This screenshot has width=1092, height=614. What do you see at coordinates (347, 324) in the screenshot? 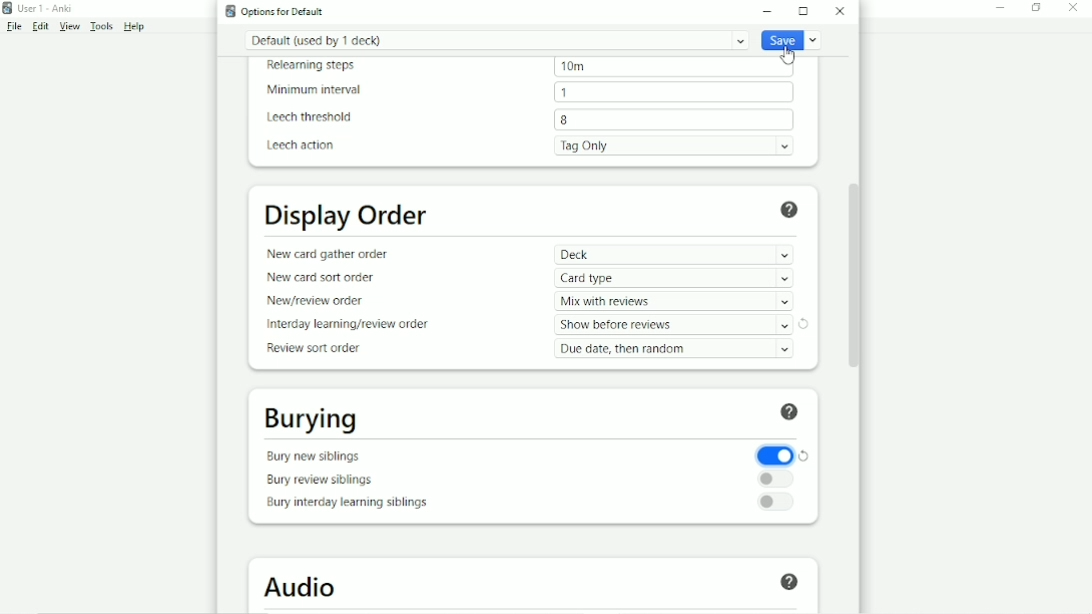
I see `Interday learning/review order` at bounding box center [347, 324].